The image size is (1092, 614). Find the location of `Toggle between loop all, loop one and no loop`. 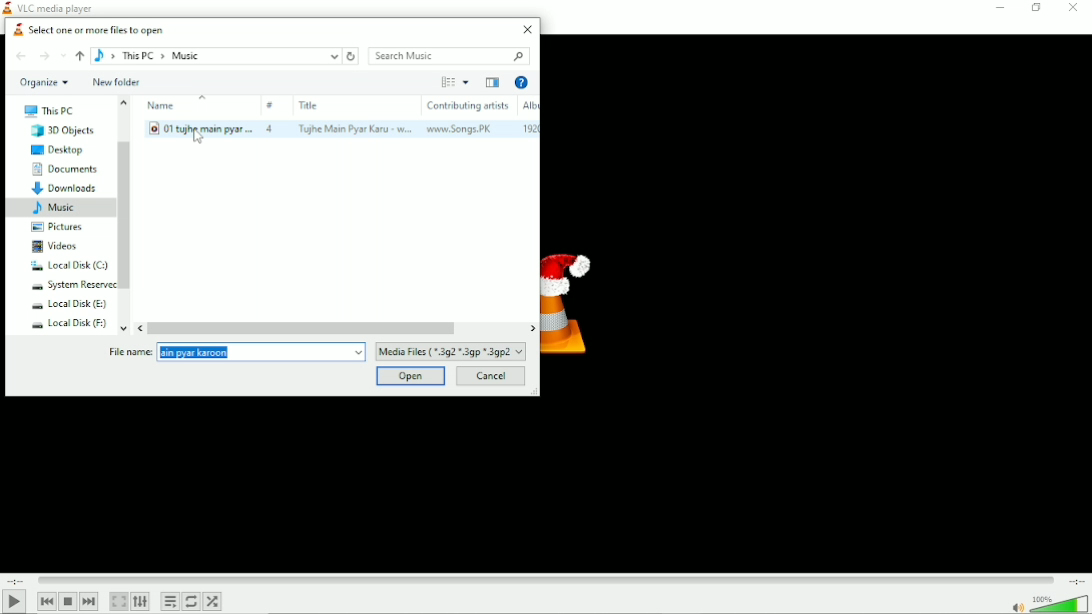

Toggle between loop all, loop one and no loop is located at coordinates (191, 603).